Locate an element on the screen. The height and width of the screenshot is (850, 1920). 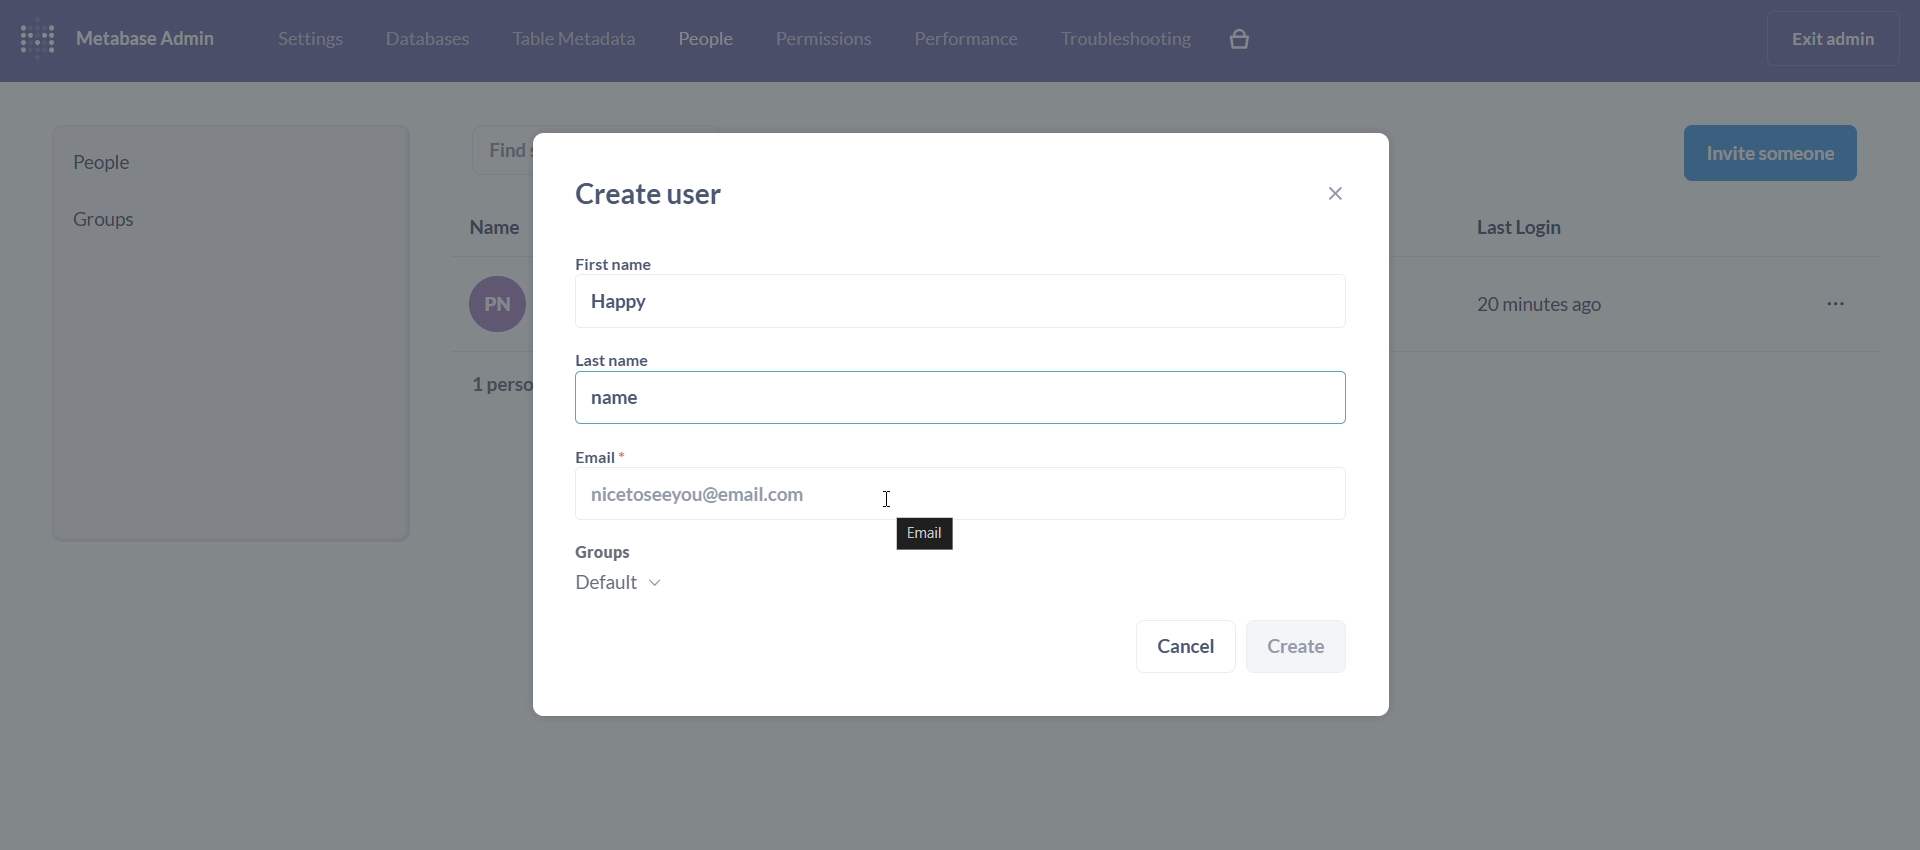
permissions is located at coordinates (824, 40).